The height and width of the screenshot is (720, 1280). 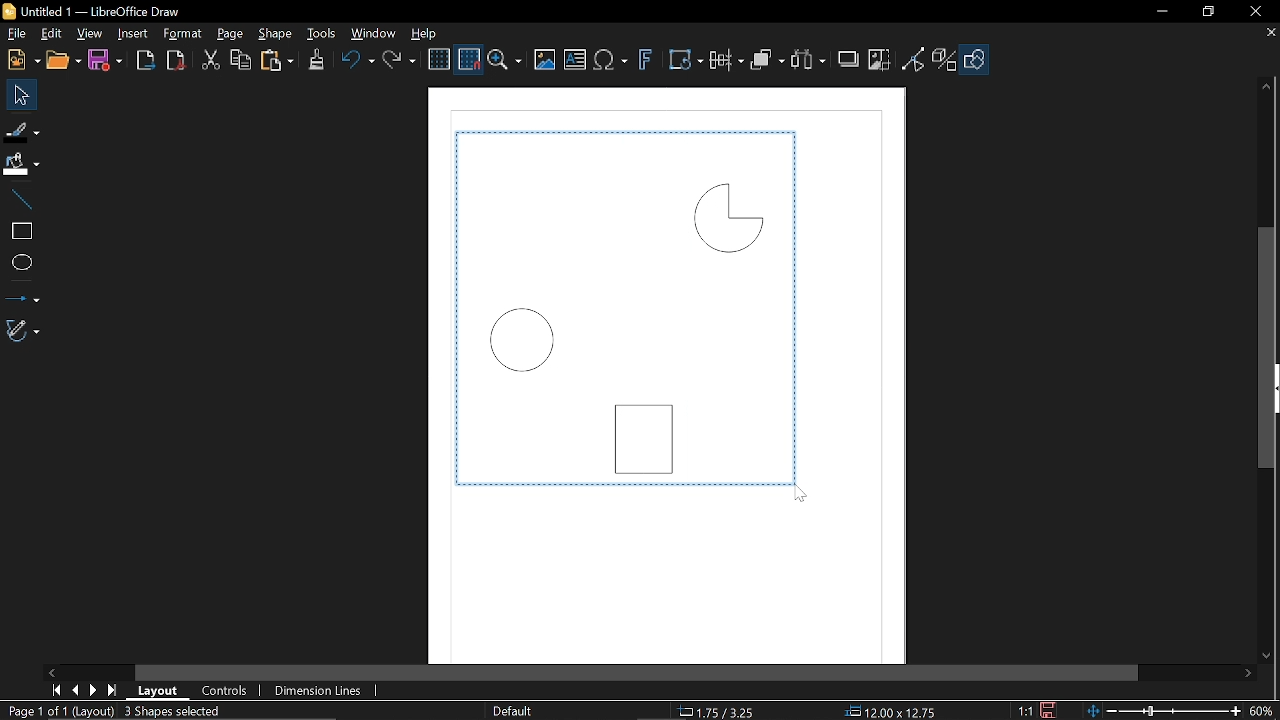 What do you see at coordinates (93, 690) in the screenshot?
I see `Next page` at bounding box center [93, 690].